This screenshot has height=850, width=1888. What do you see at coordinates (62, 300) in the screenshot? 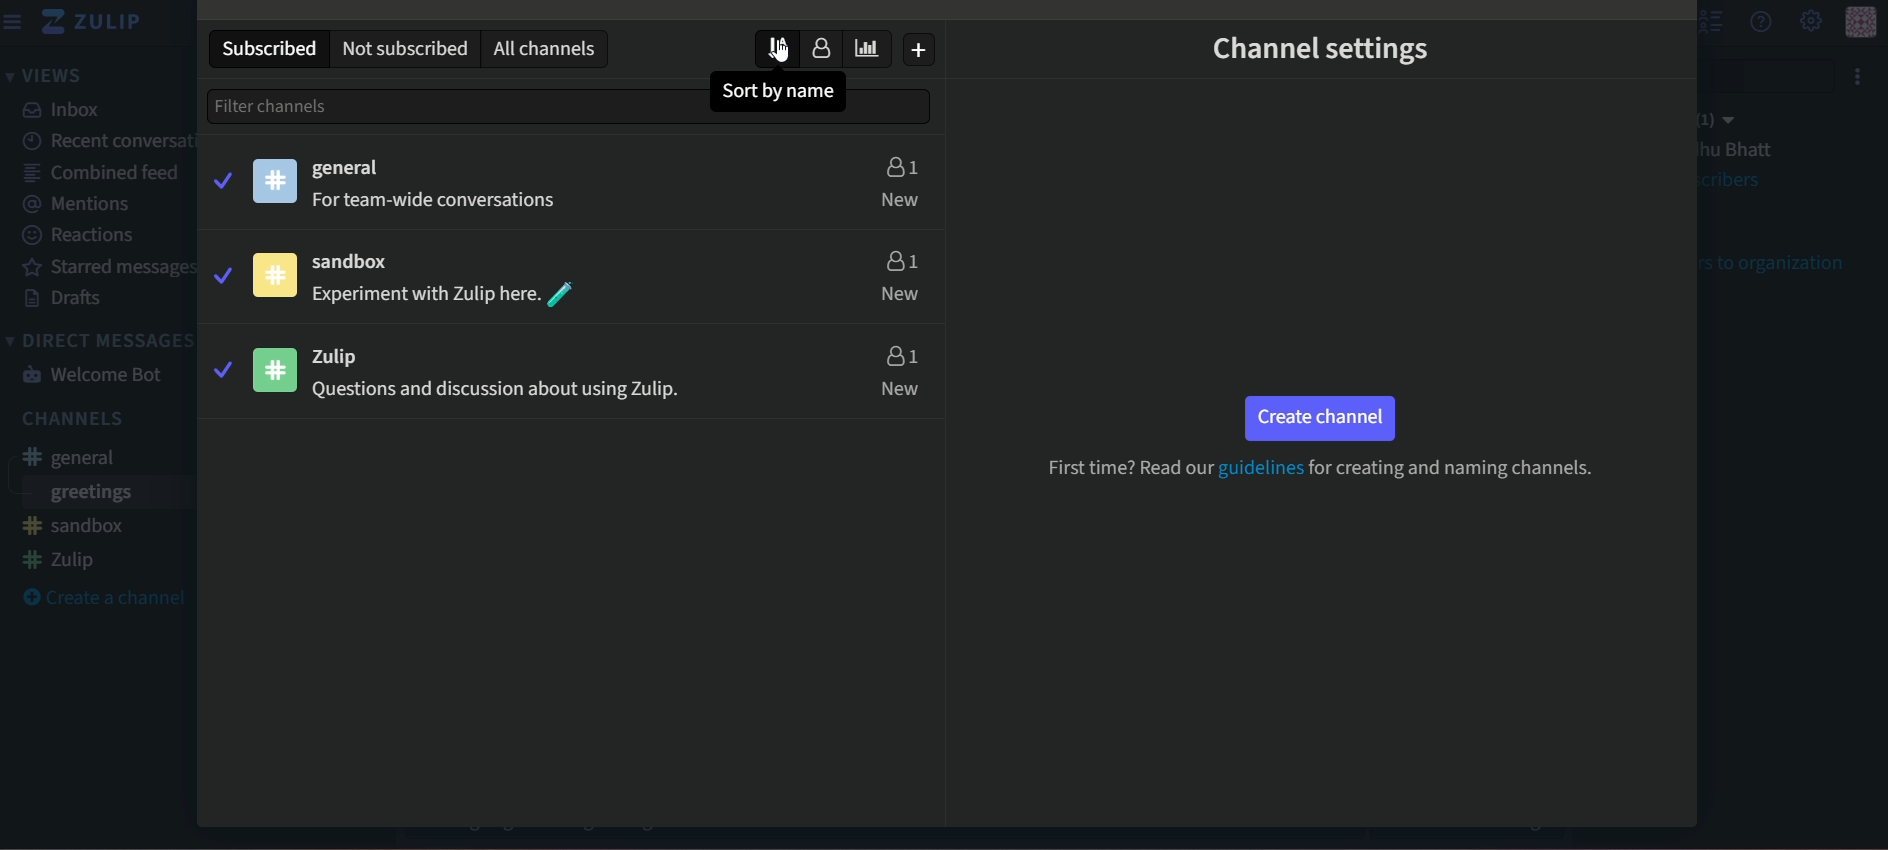
I see `Drafts` at bounding box center [62, 300].